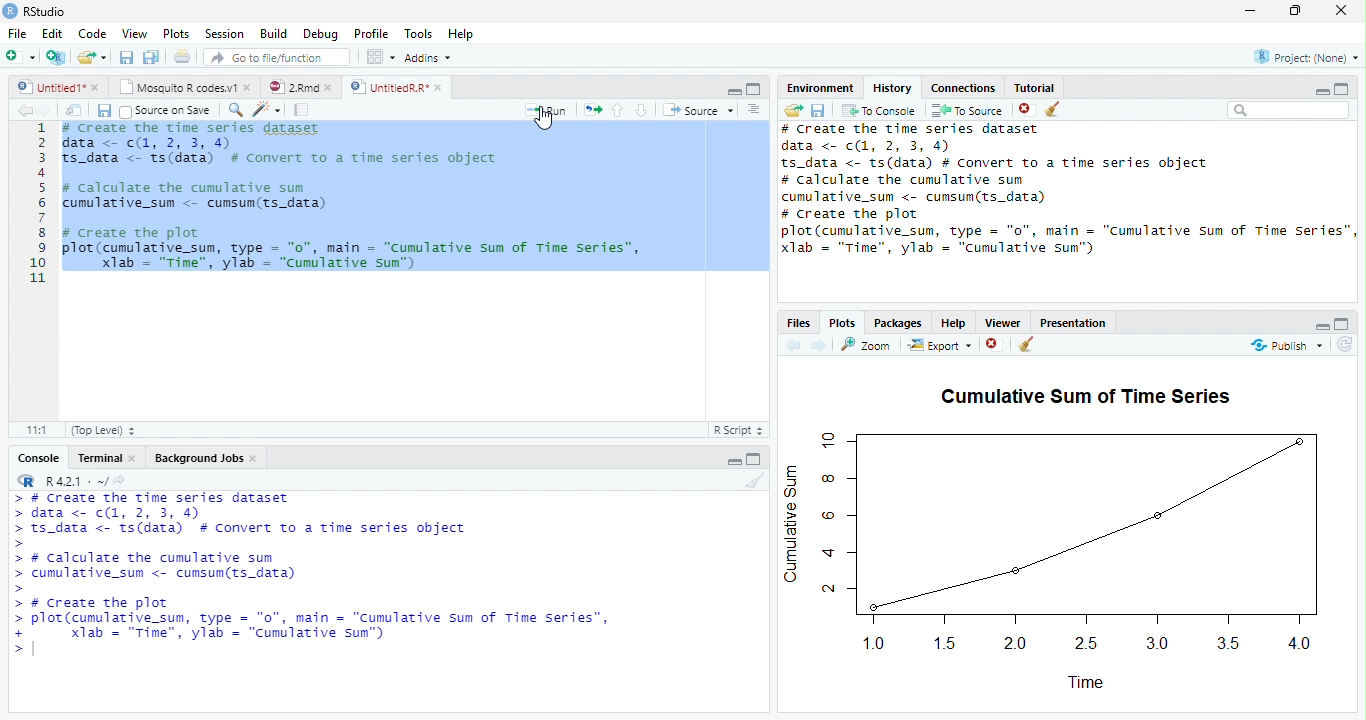 The image size is (1366, 720). I want to click on Mosquito R codes, so click(187, 86).